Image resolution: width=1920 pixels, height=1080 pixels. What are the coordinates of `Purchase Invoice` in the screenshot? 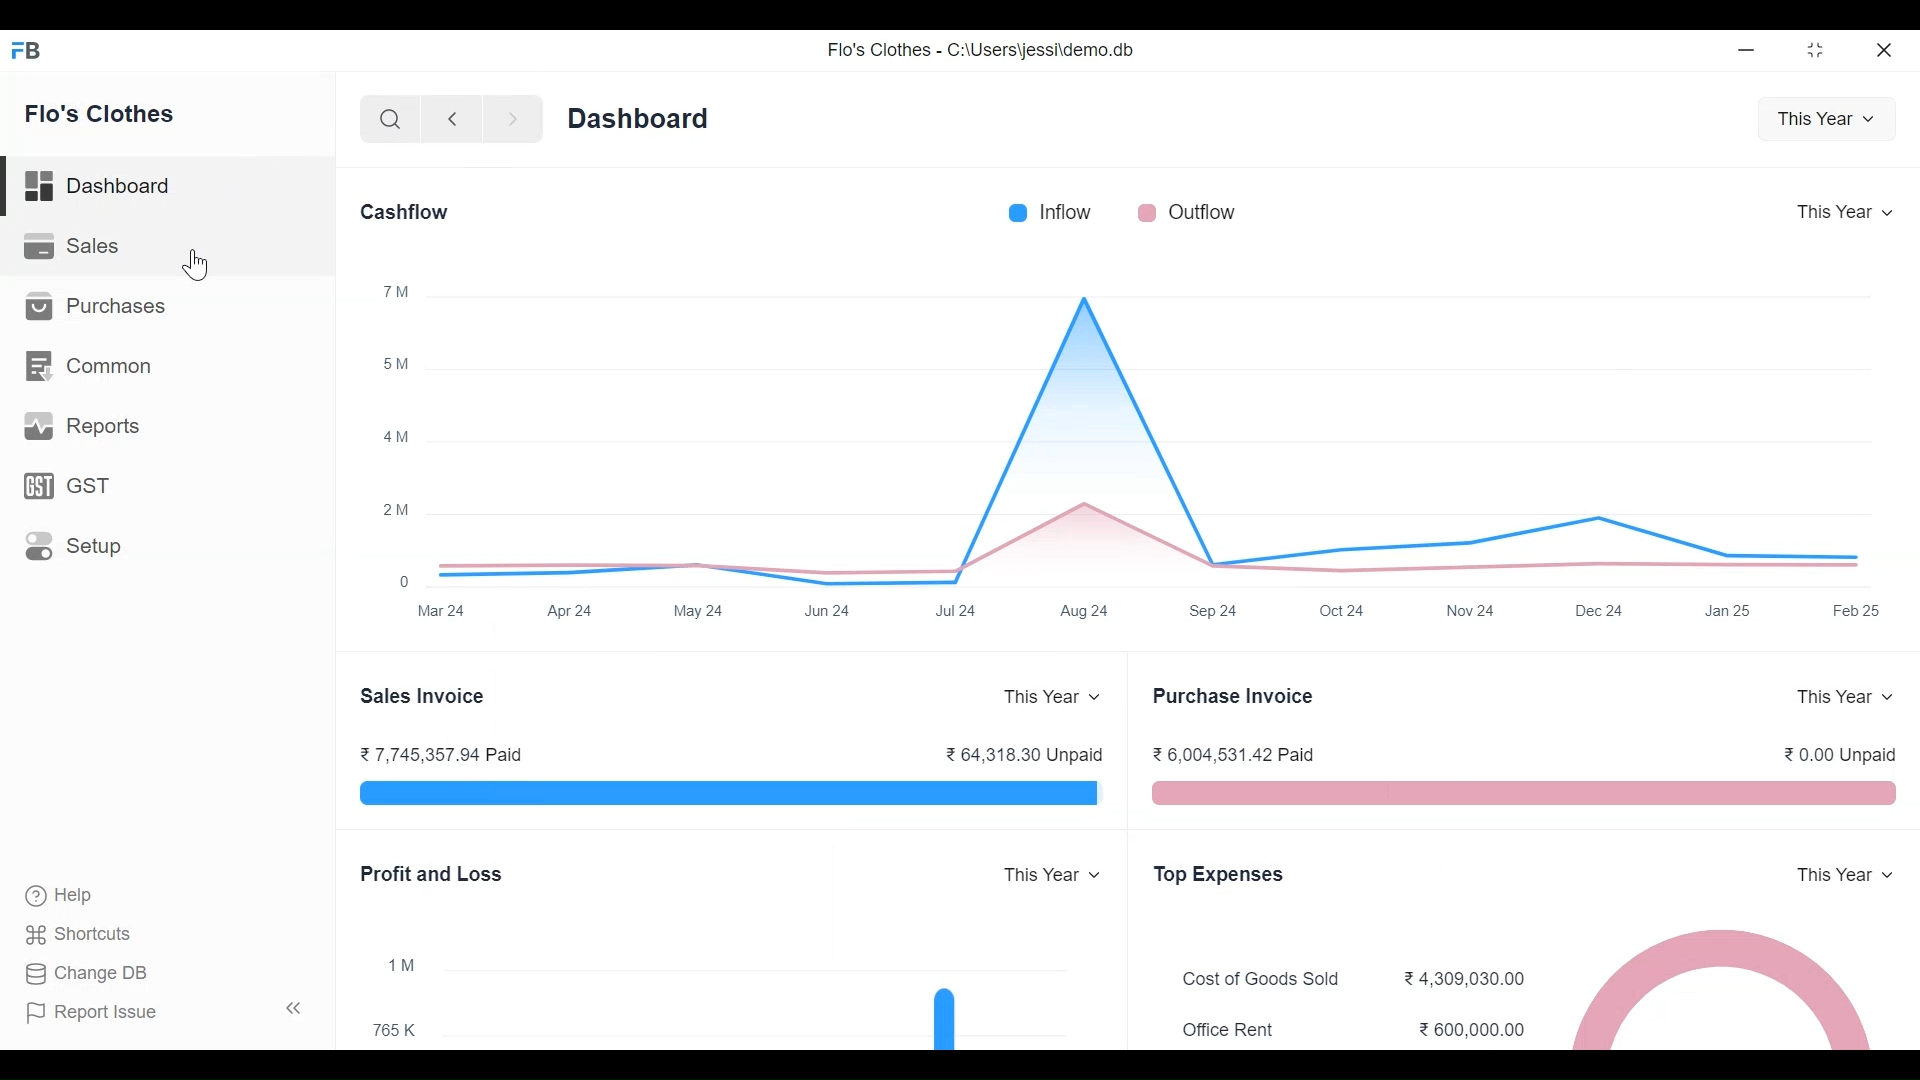 It's located at (1236, 695).